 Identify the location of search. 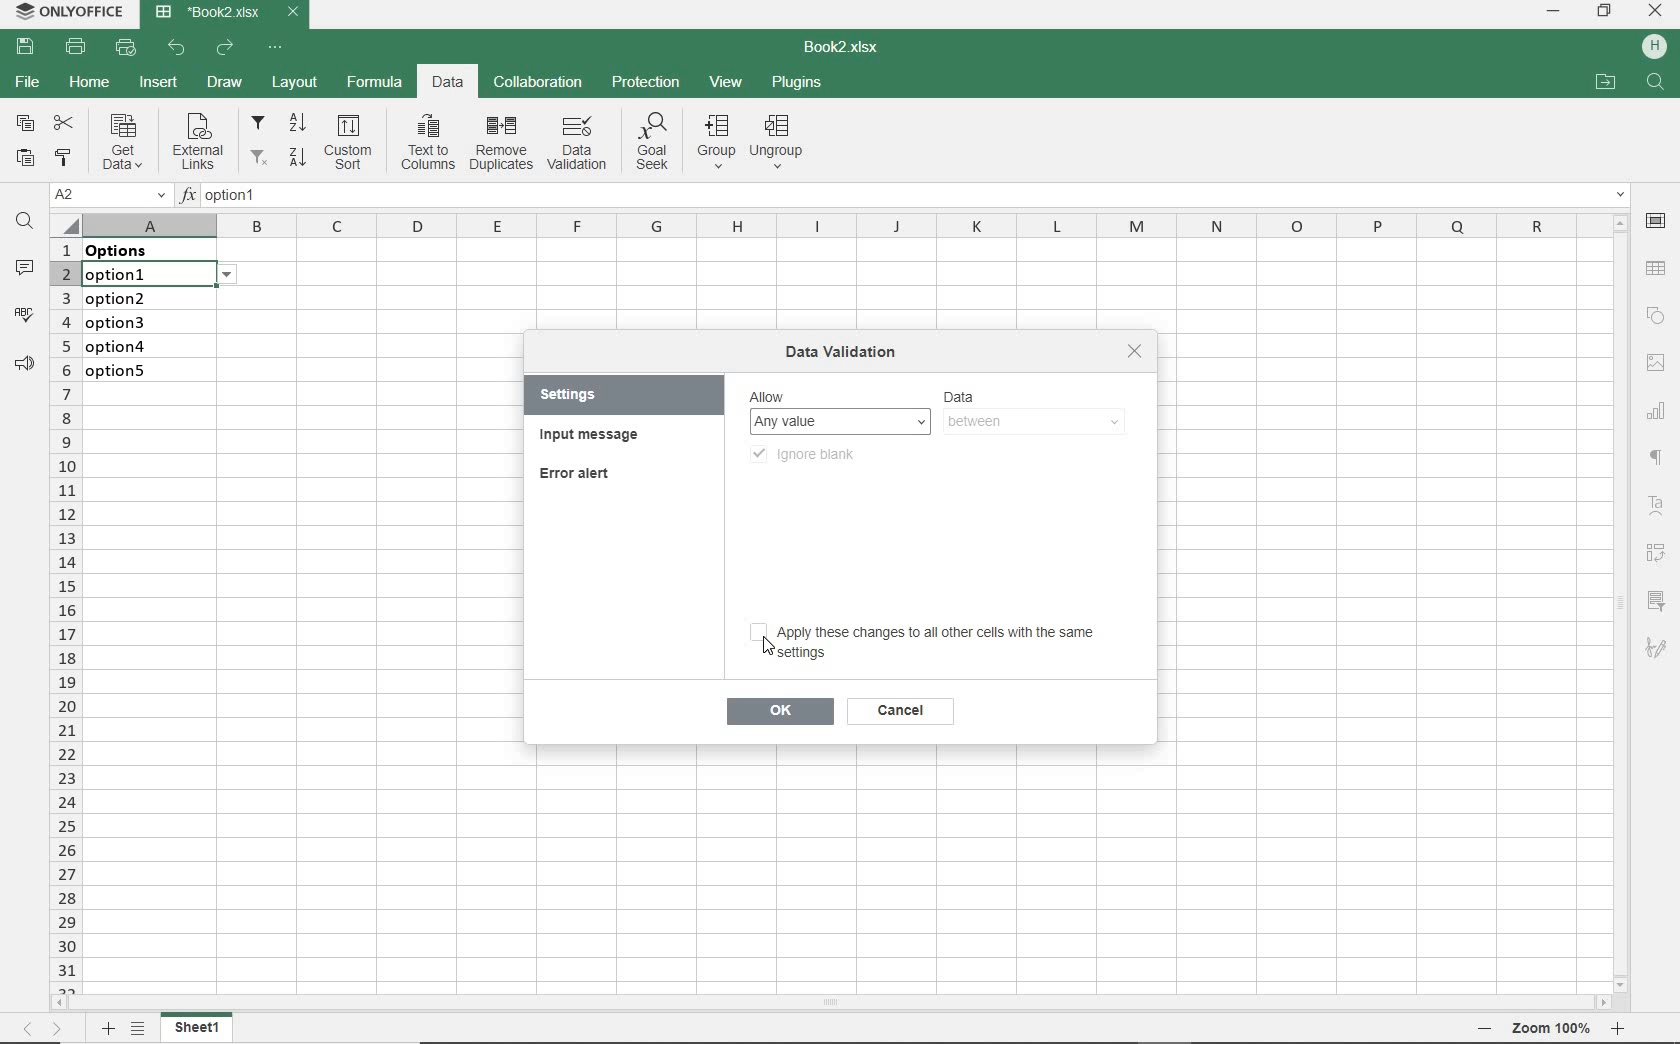
(1657, 84).